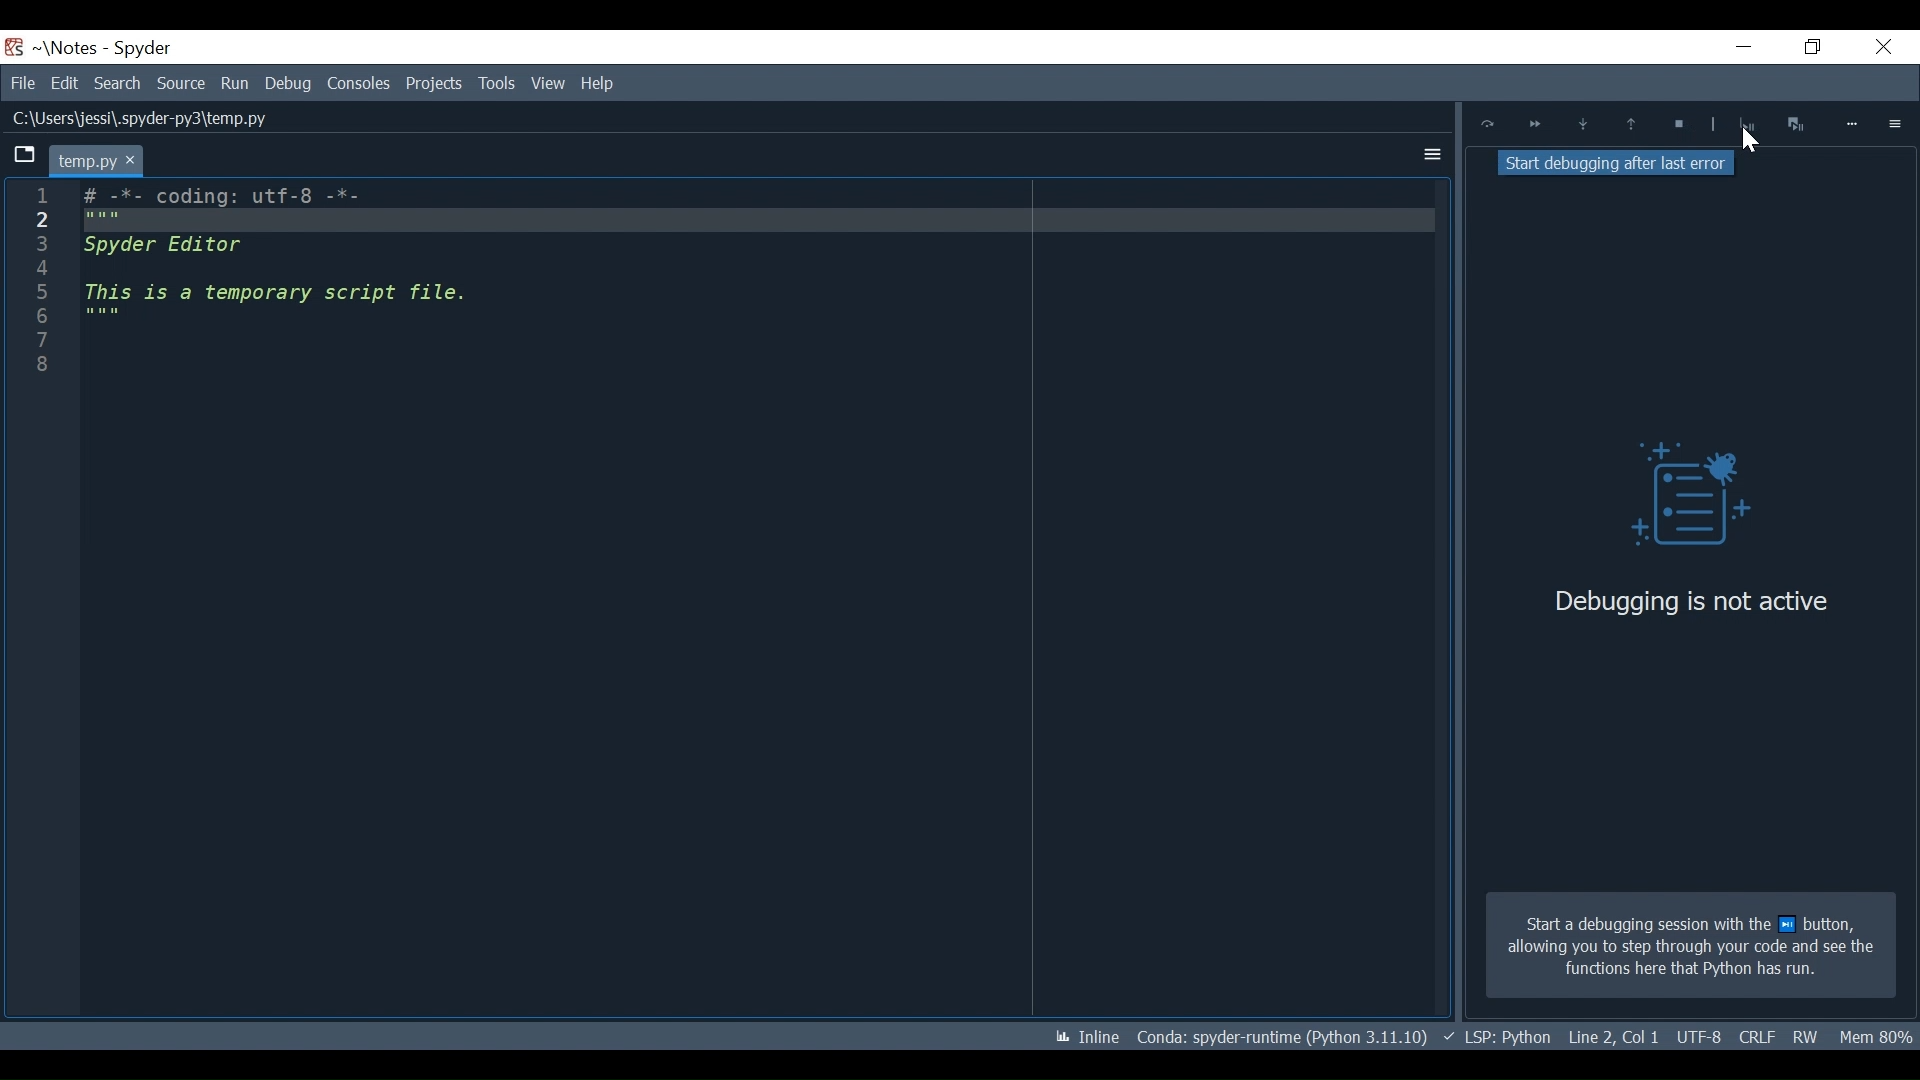 The height and width of the screenshot is (1080, 1920). What do you see at coordinates (1427, 151) in the screenshot?
I see `More Options` at bounding box center [1427, 151].